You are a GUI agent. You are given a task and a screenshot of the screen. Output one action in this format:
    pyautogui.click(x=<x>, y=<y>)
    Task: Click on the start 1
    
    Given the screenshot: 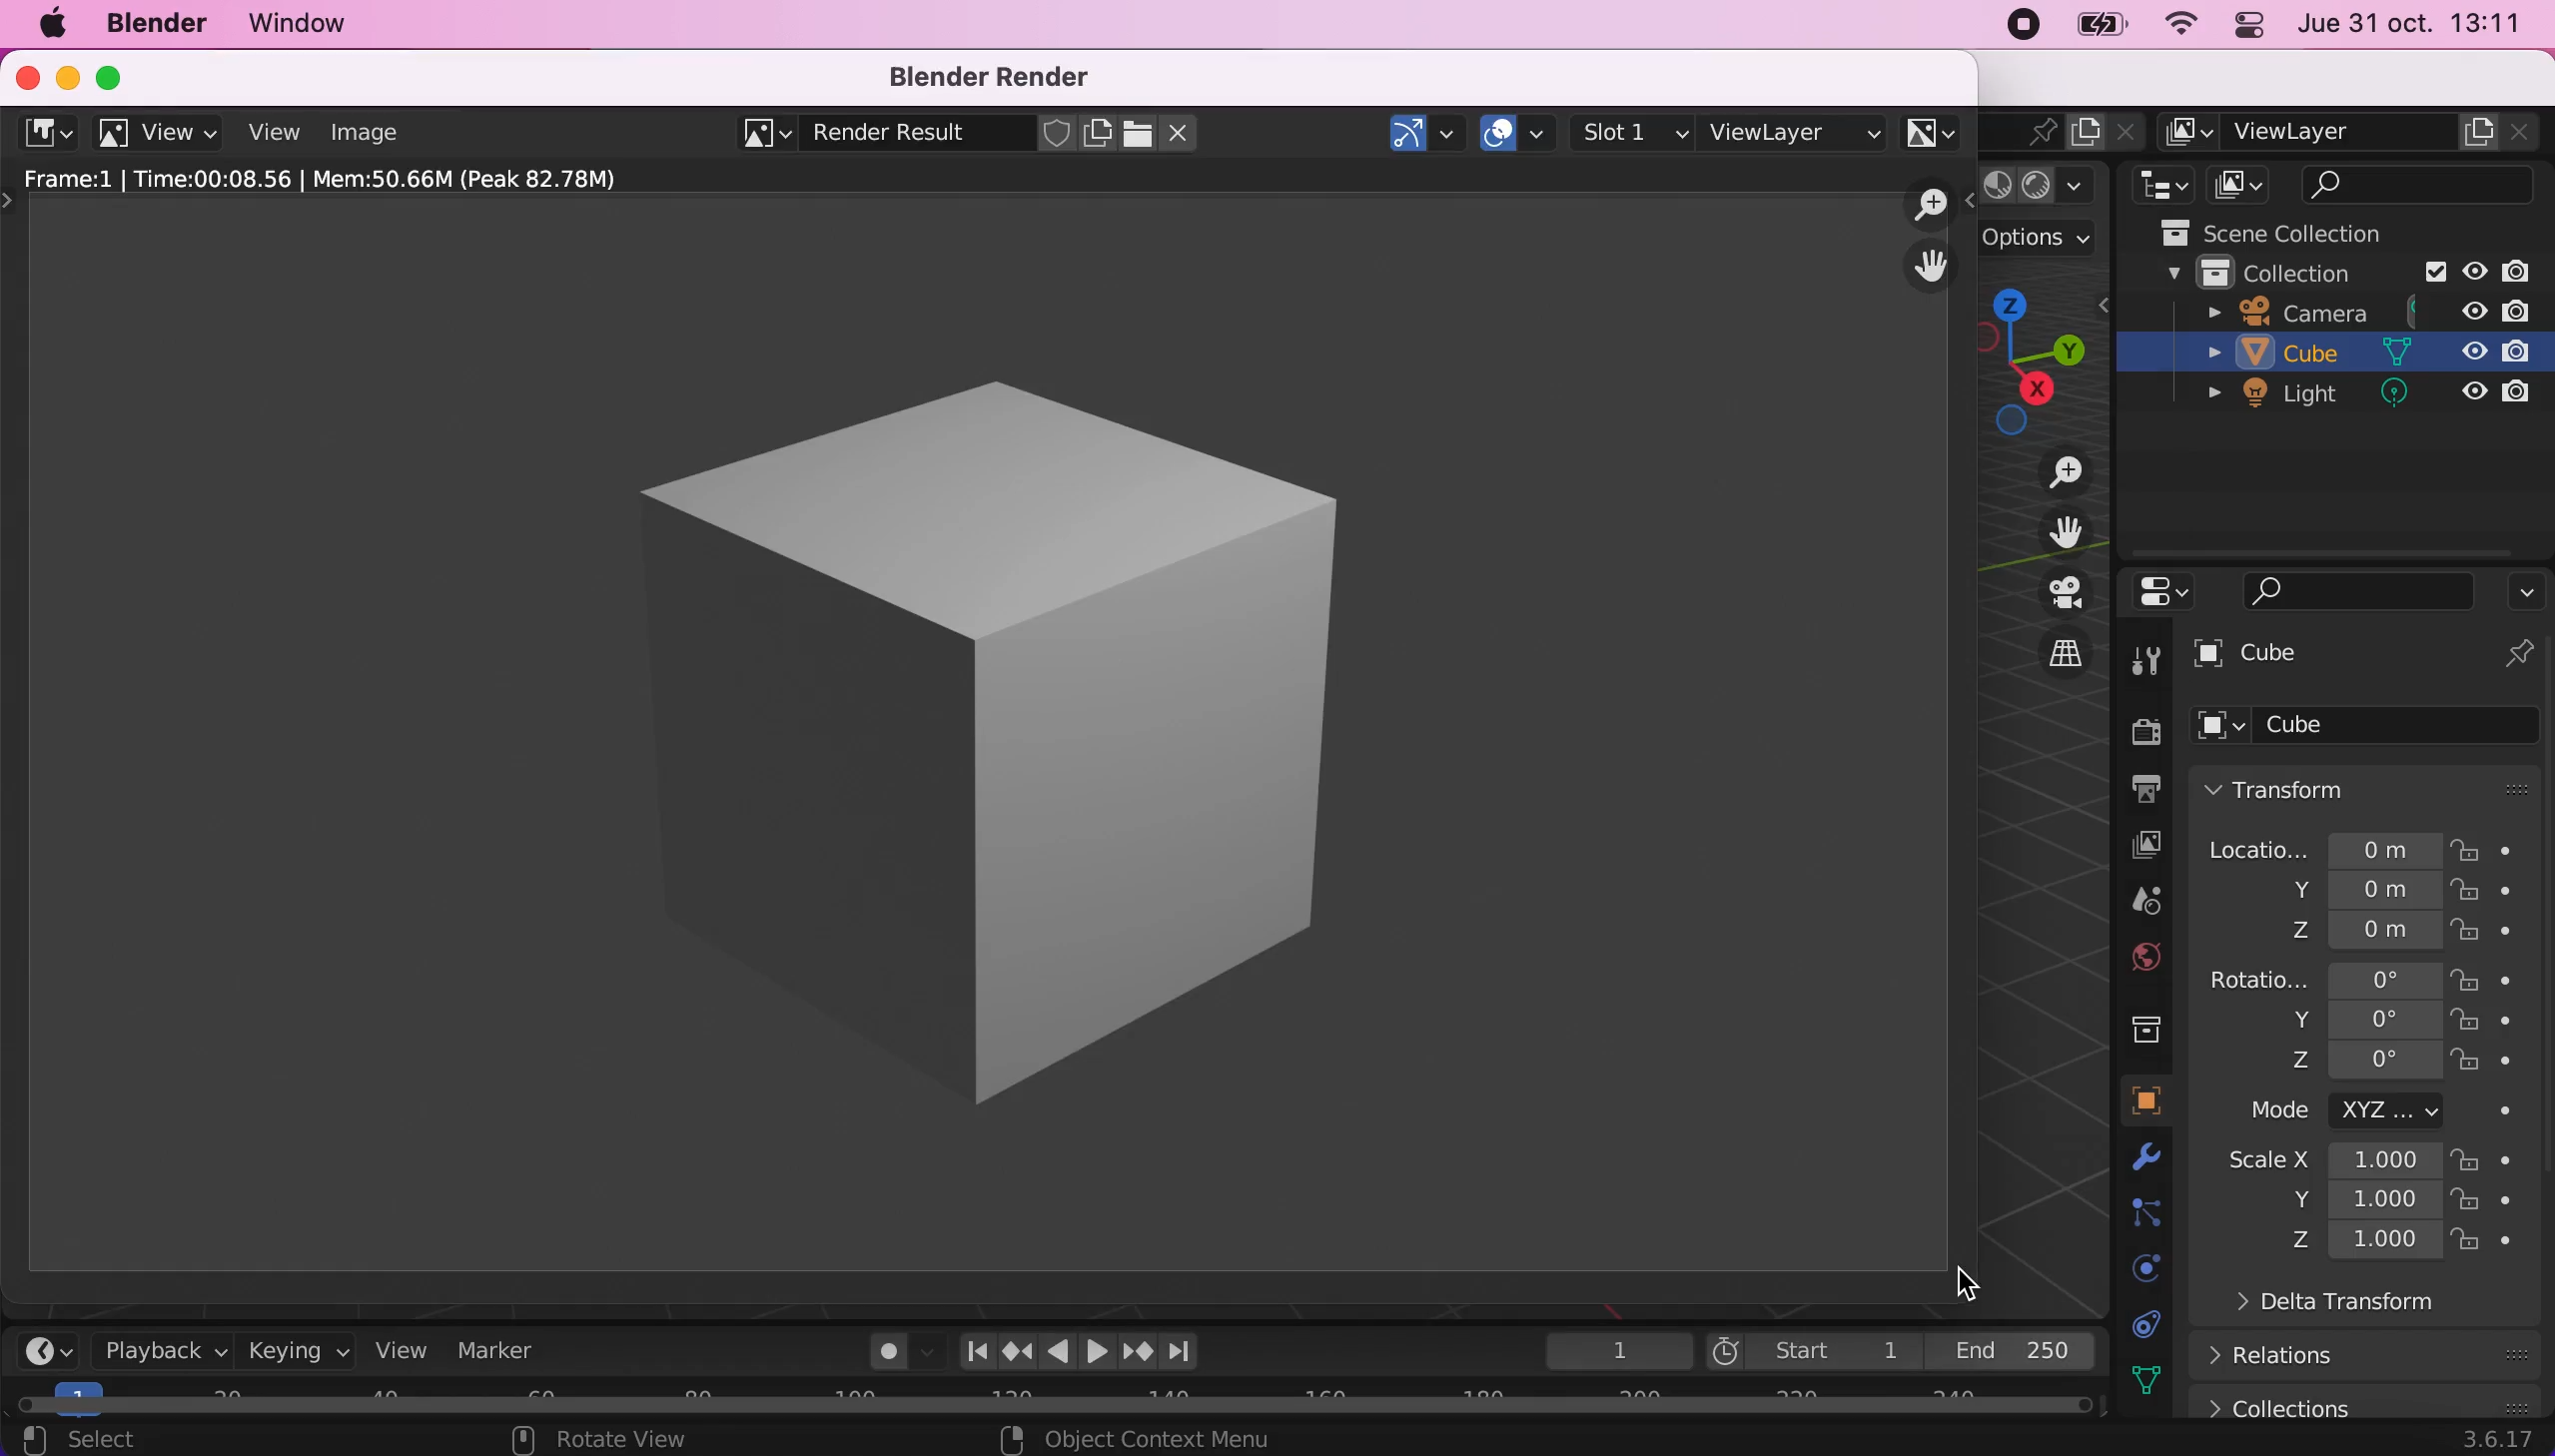 What is the action you would take?
    pyautogui.click(x=1812, y=1351)
    